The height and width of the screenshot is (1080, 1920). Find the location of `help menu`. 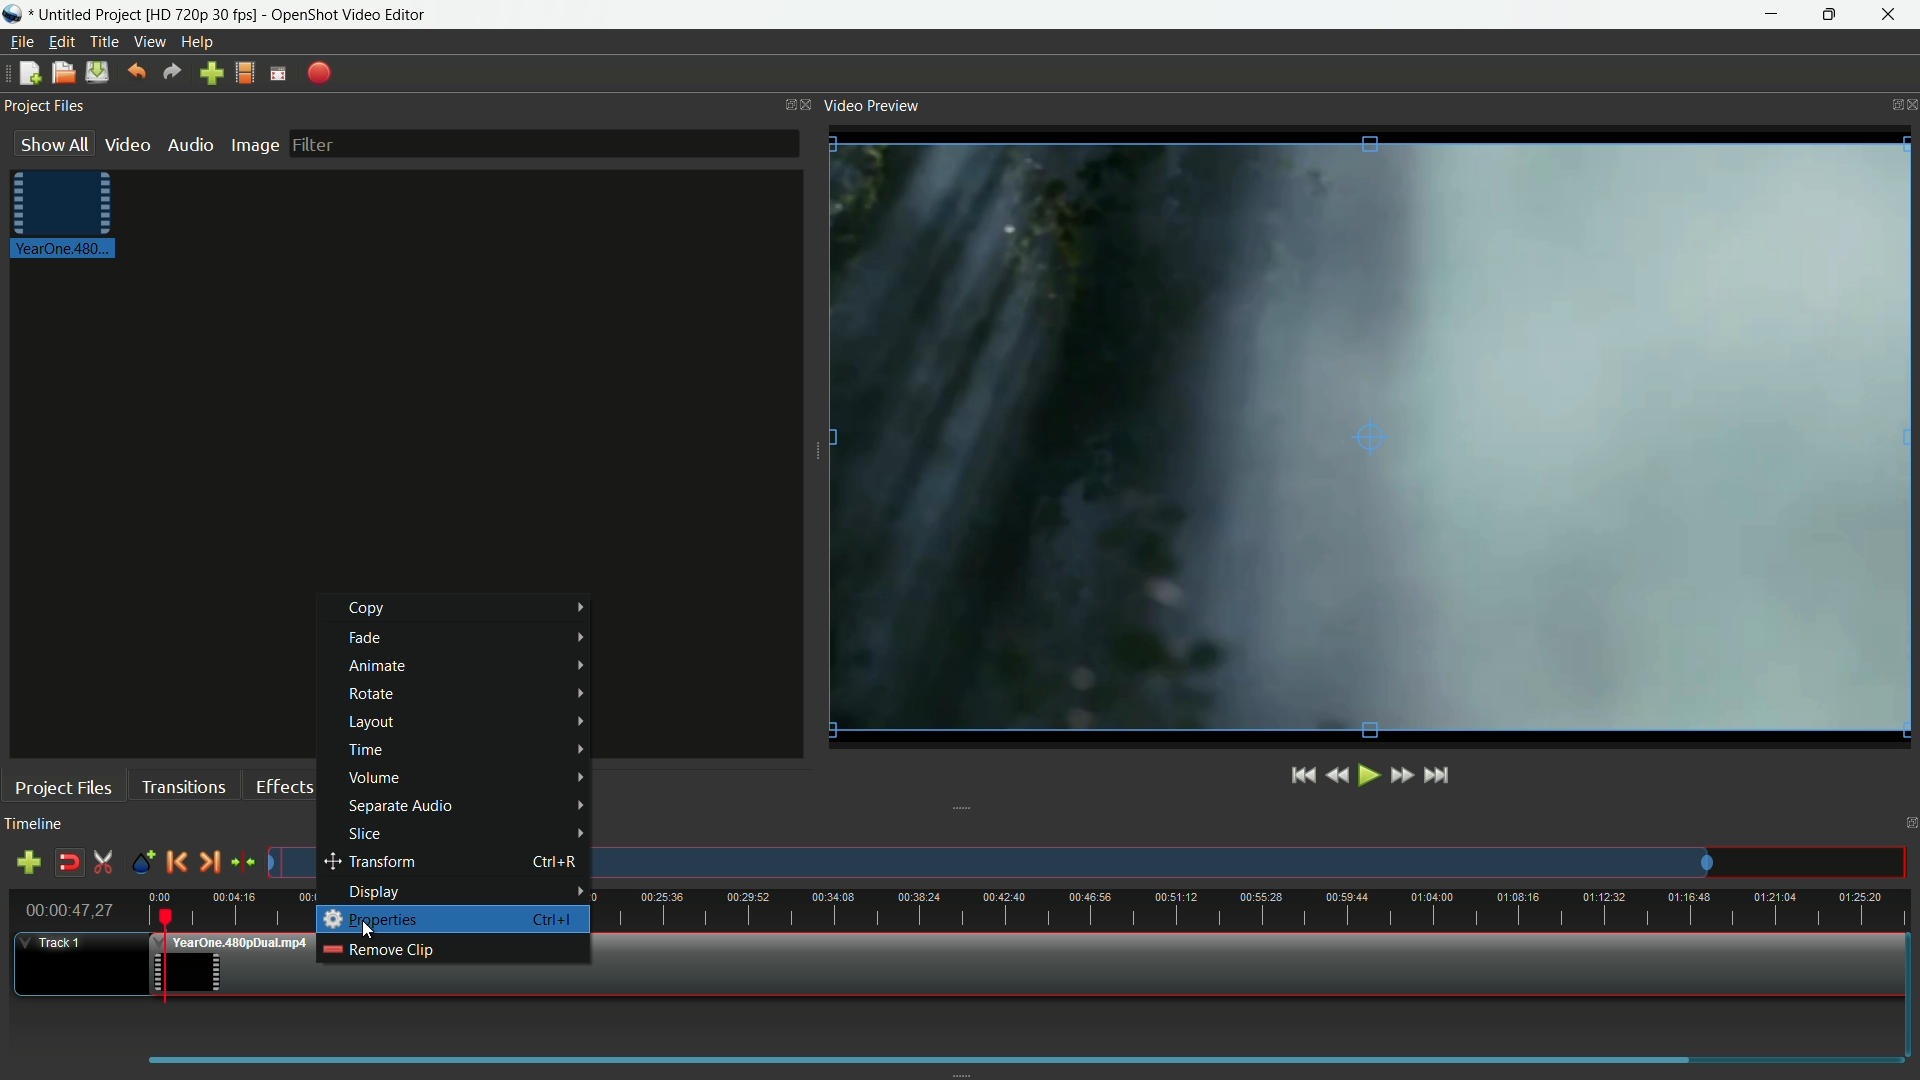

help menu is located at coordinates (199, 41).